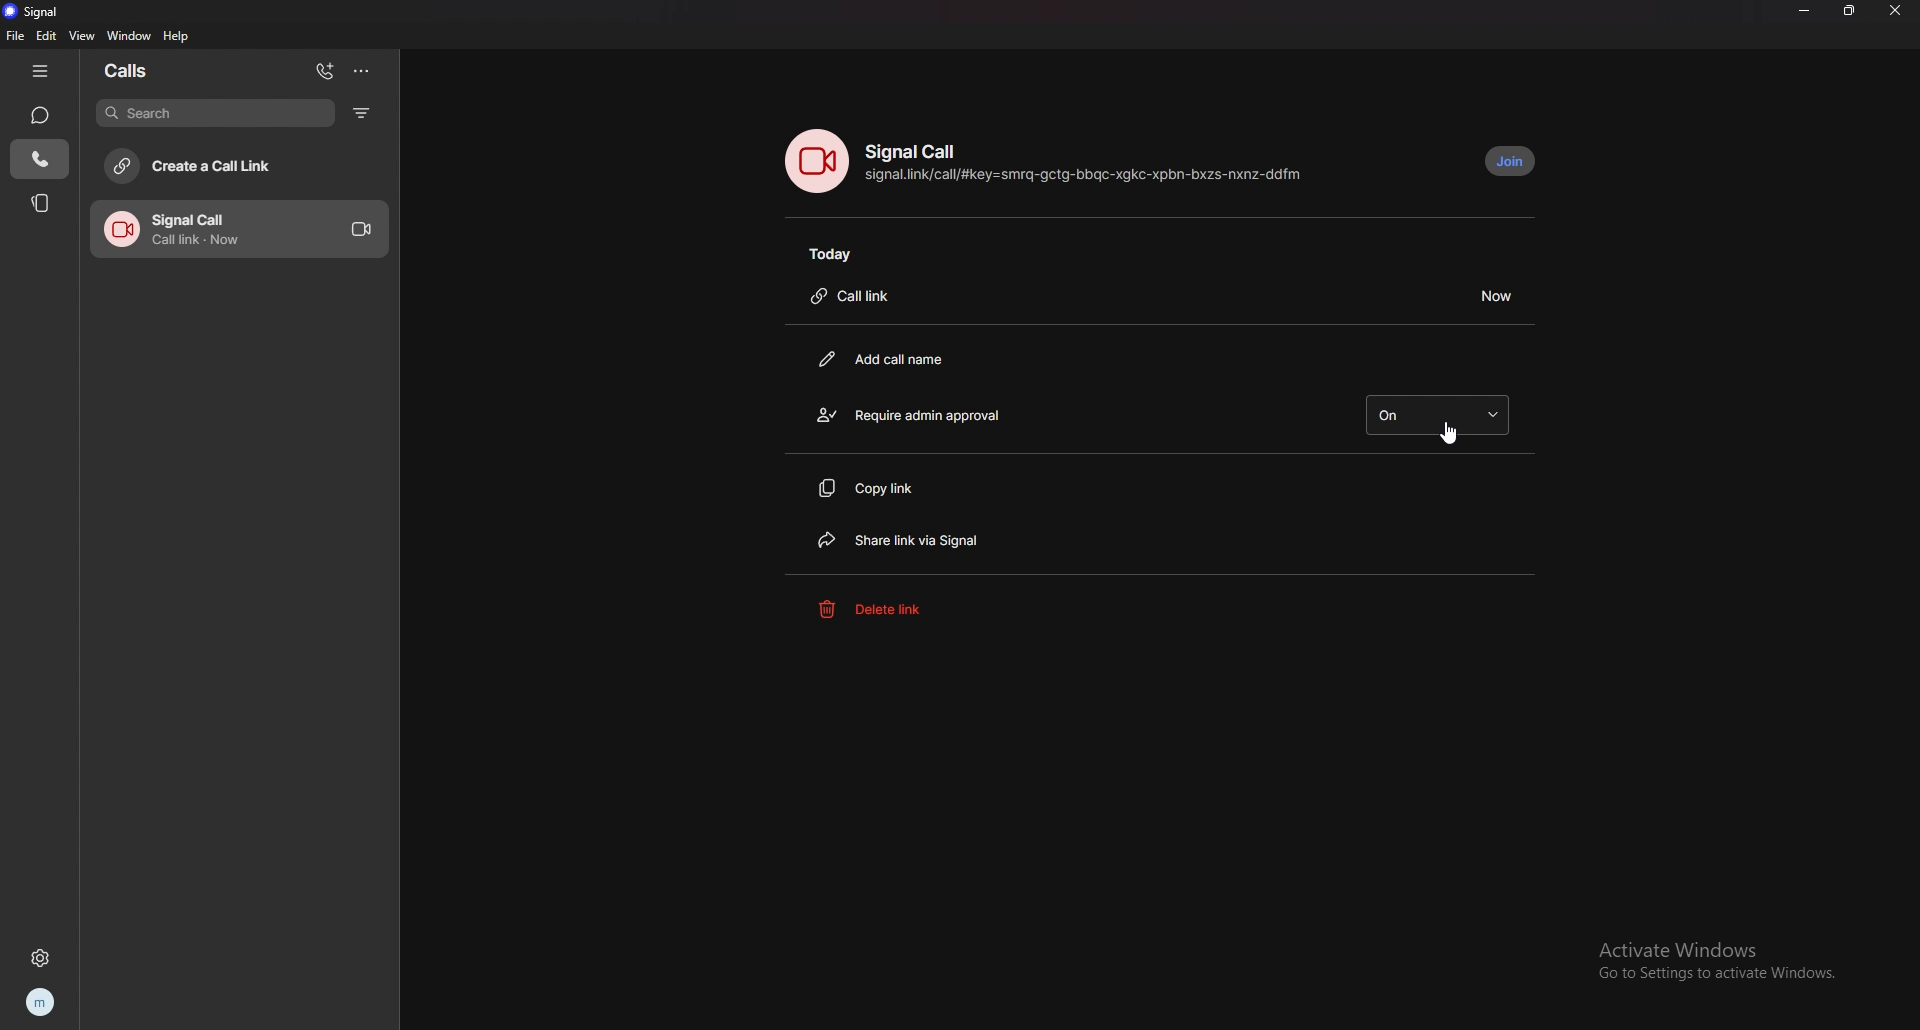 This screenshot has width=1920, height=1030. What do you see at coordinates (1437, 414) in the screenshot?
I see `on` at bounding box center [1437, 414].